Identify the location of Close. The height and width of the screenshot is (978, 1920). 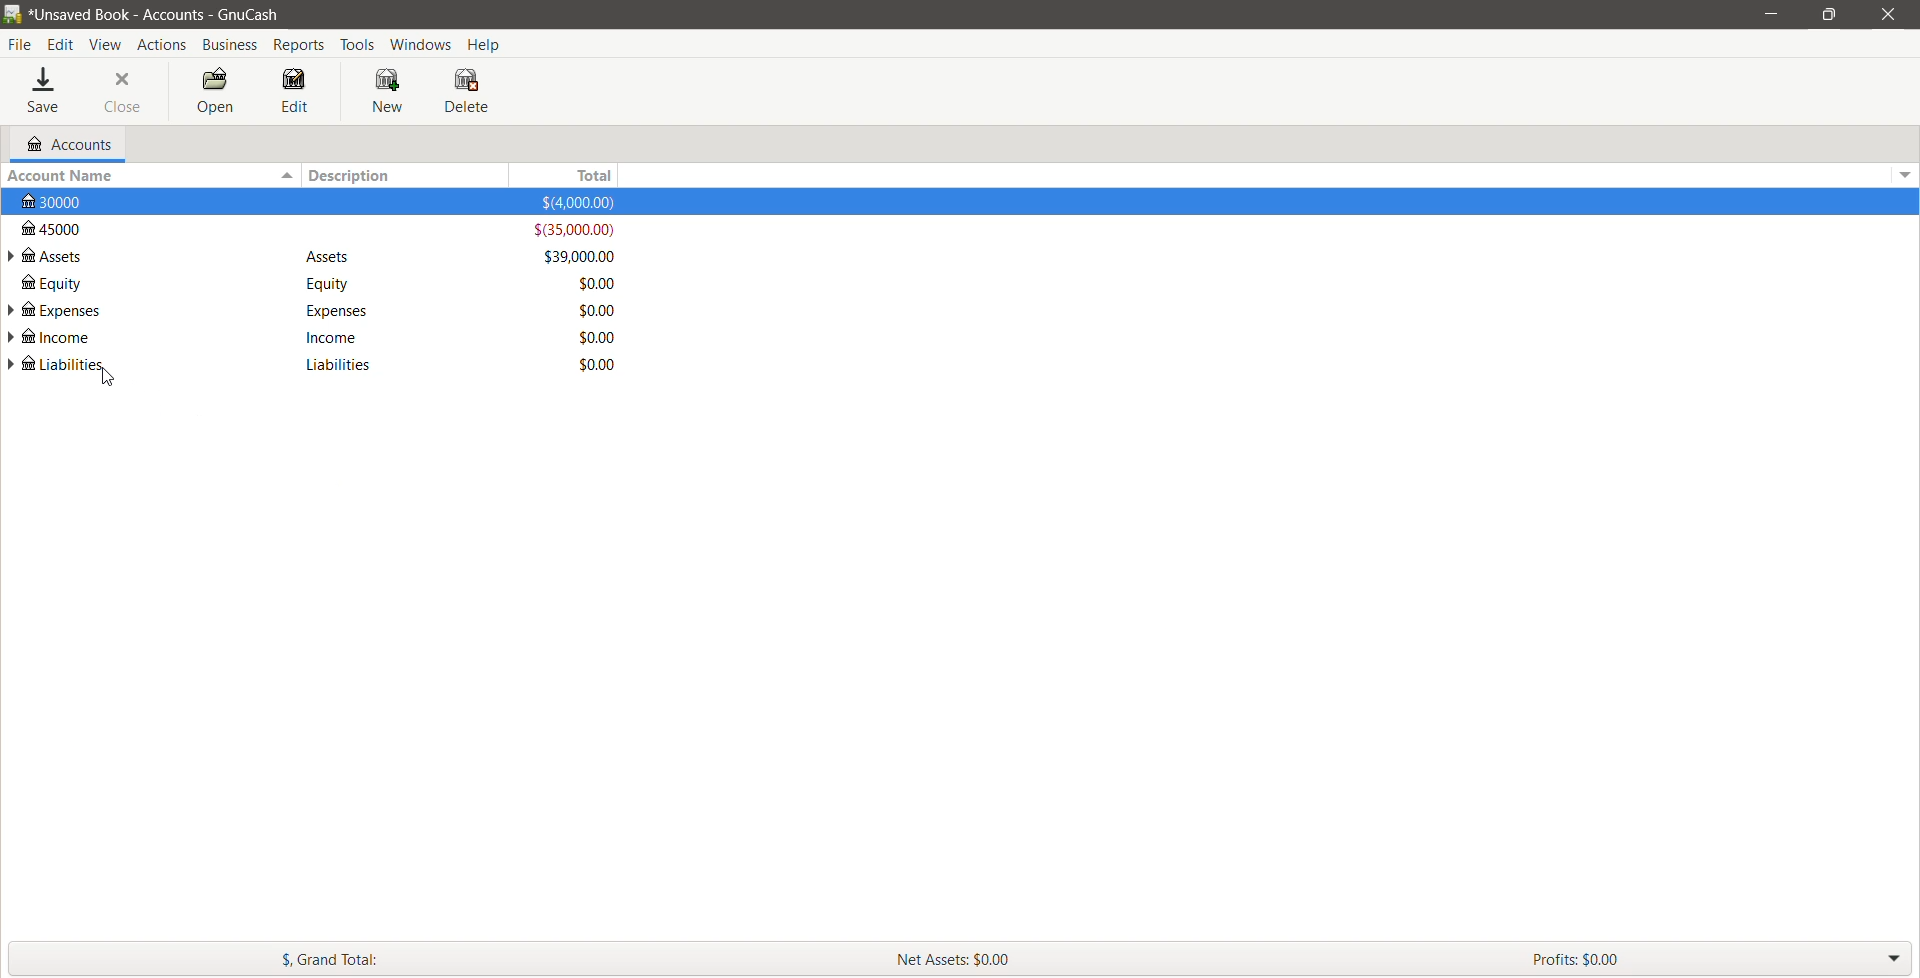
(124, 92).